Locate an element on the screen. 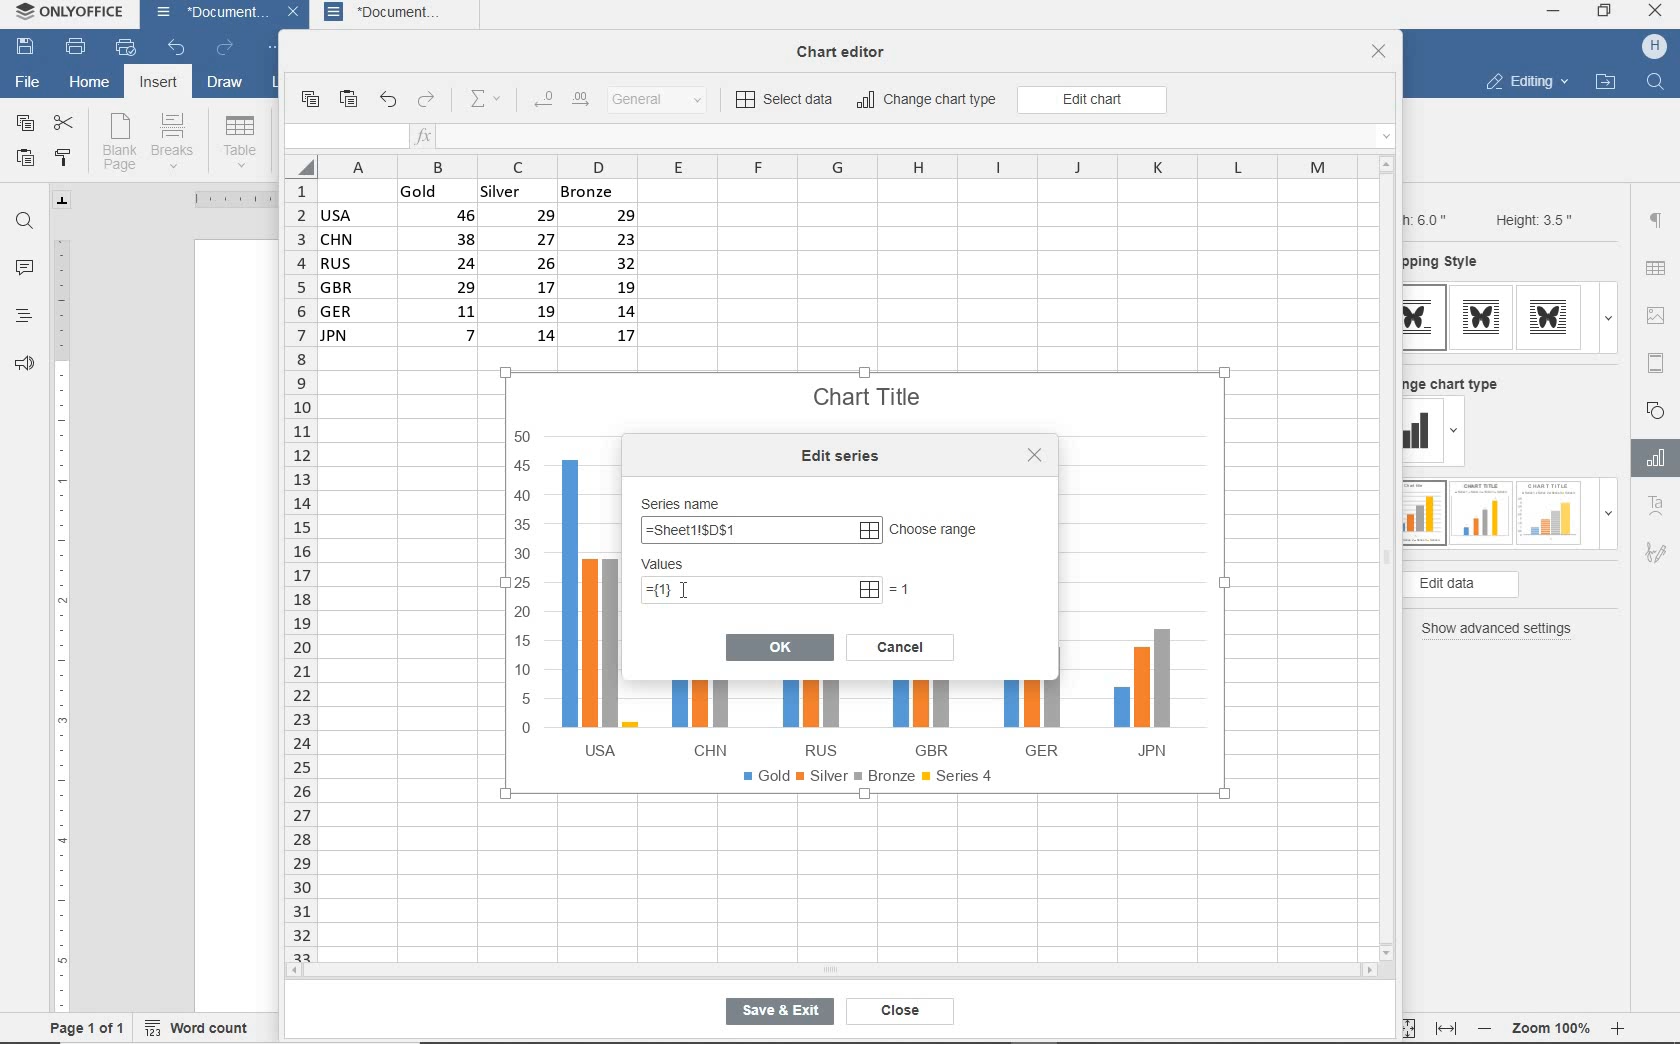 This screenshot has width=1680, height=1044. shape is located at coordinates (1658, 409).